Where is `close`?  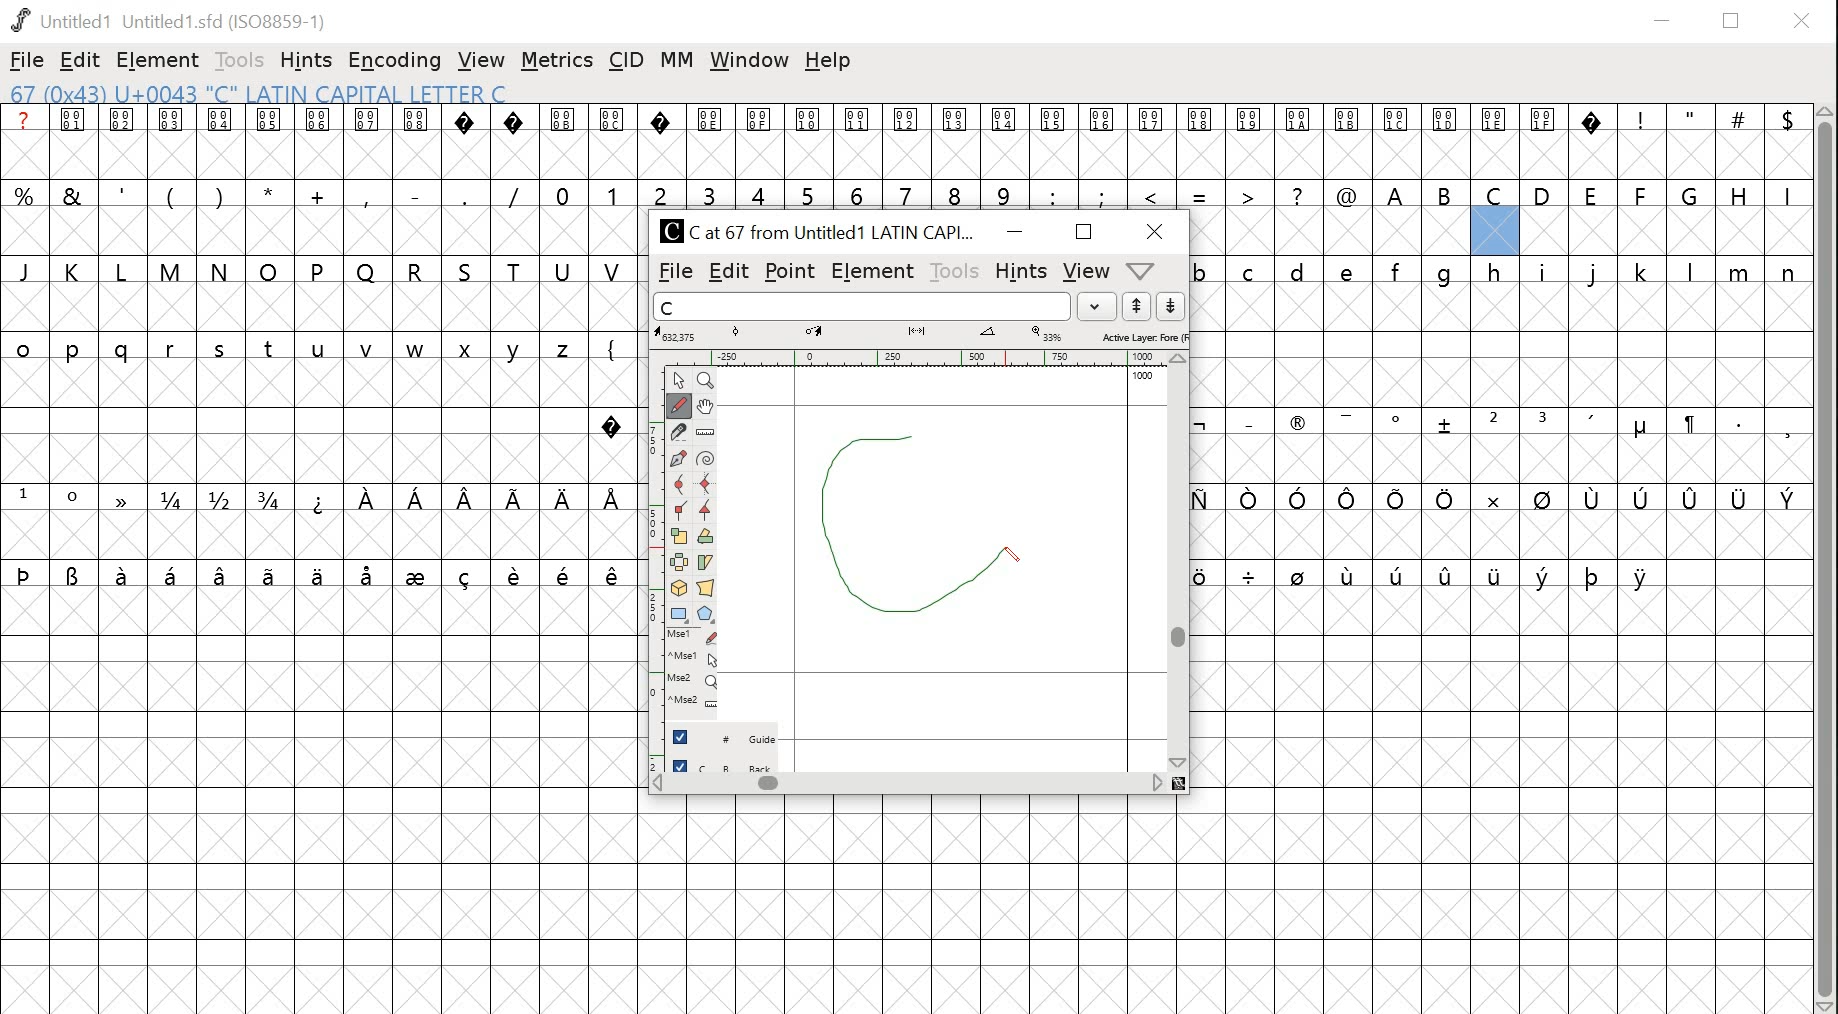
close is located at coordinates (1804, 20).